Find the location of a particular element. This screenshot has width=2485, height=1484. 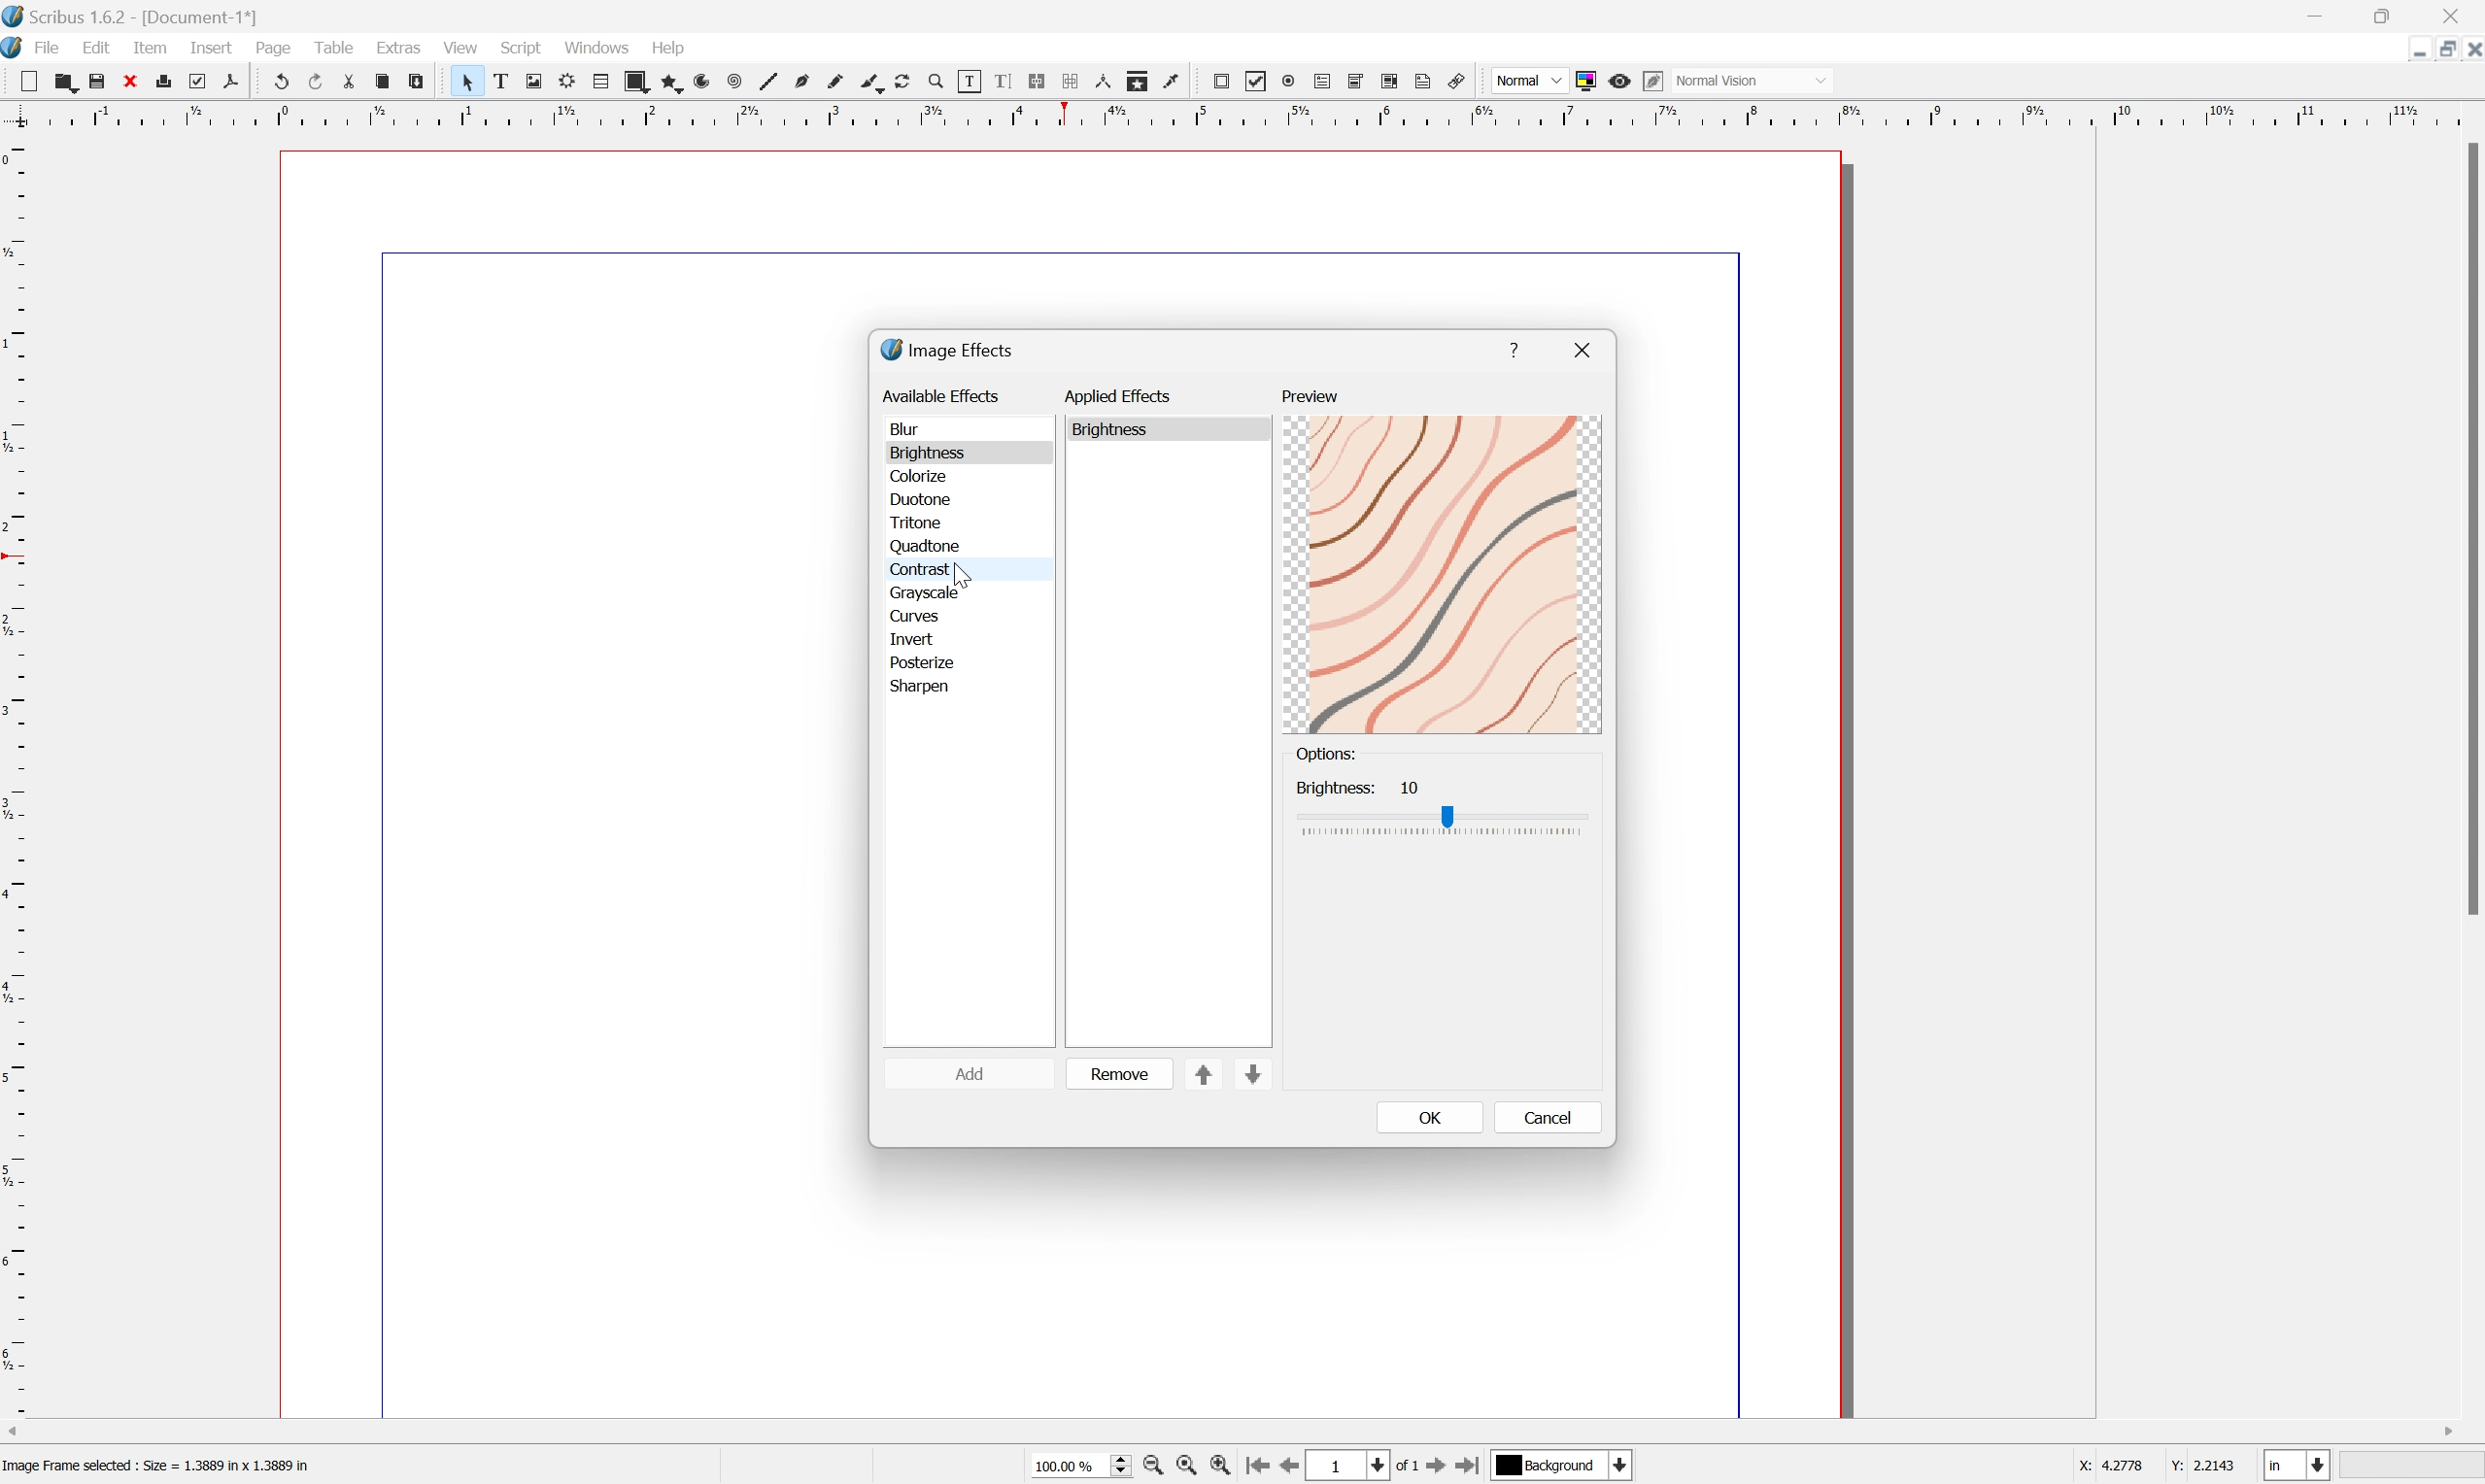

Scroll bar is located at coordinates (1242, 1427).